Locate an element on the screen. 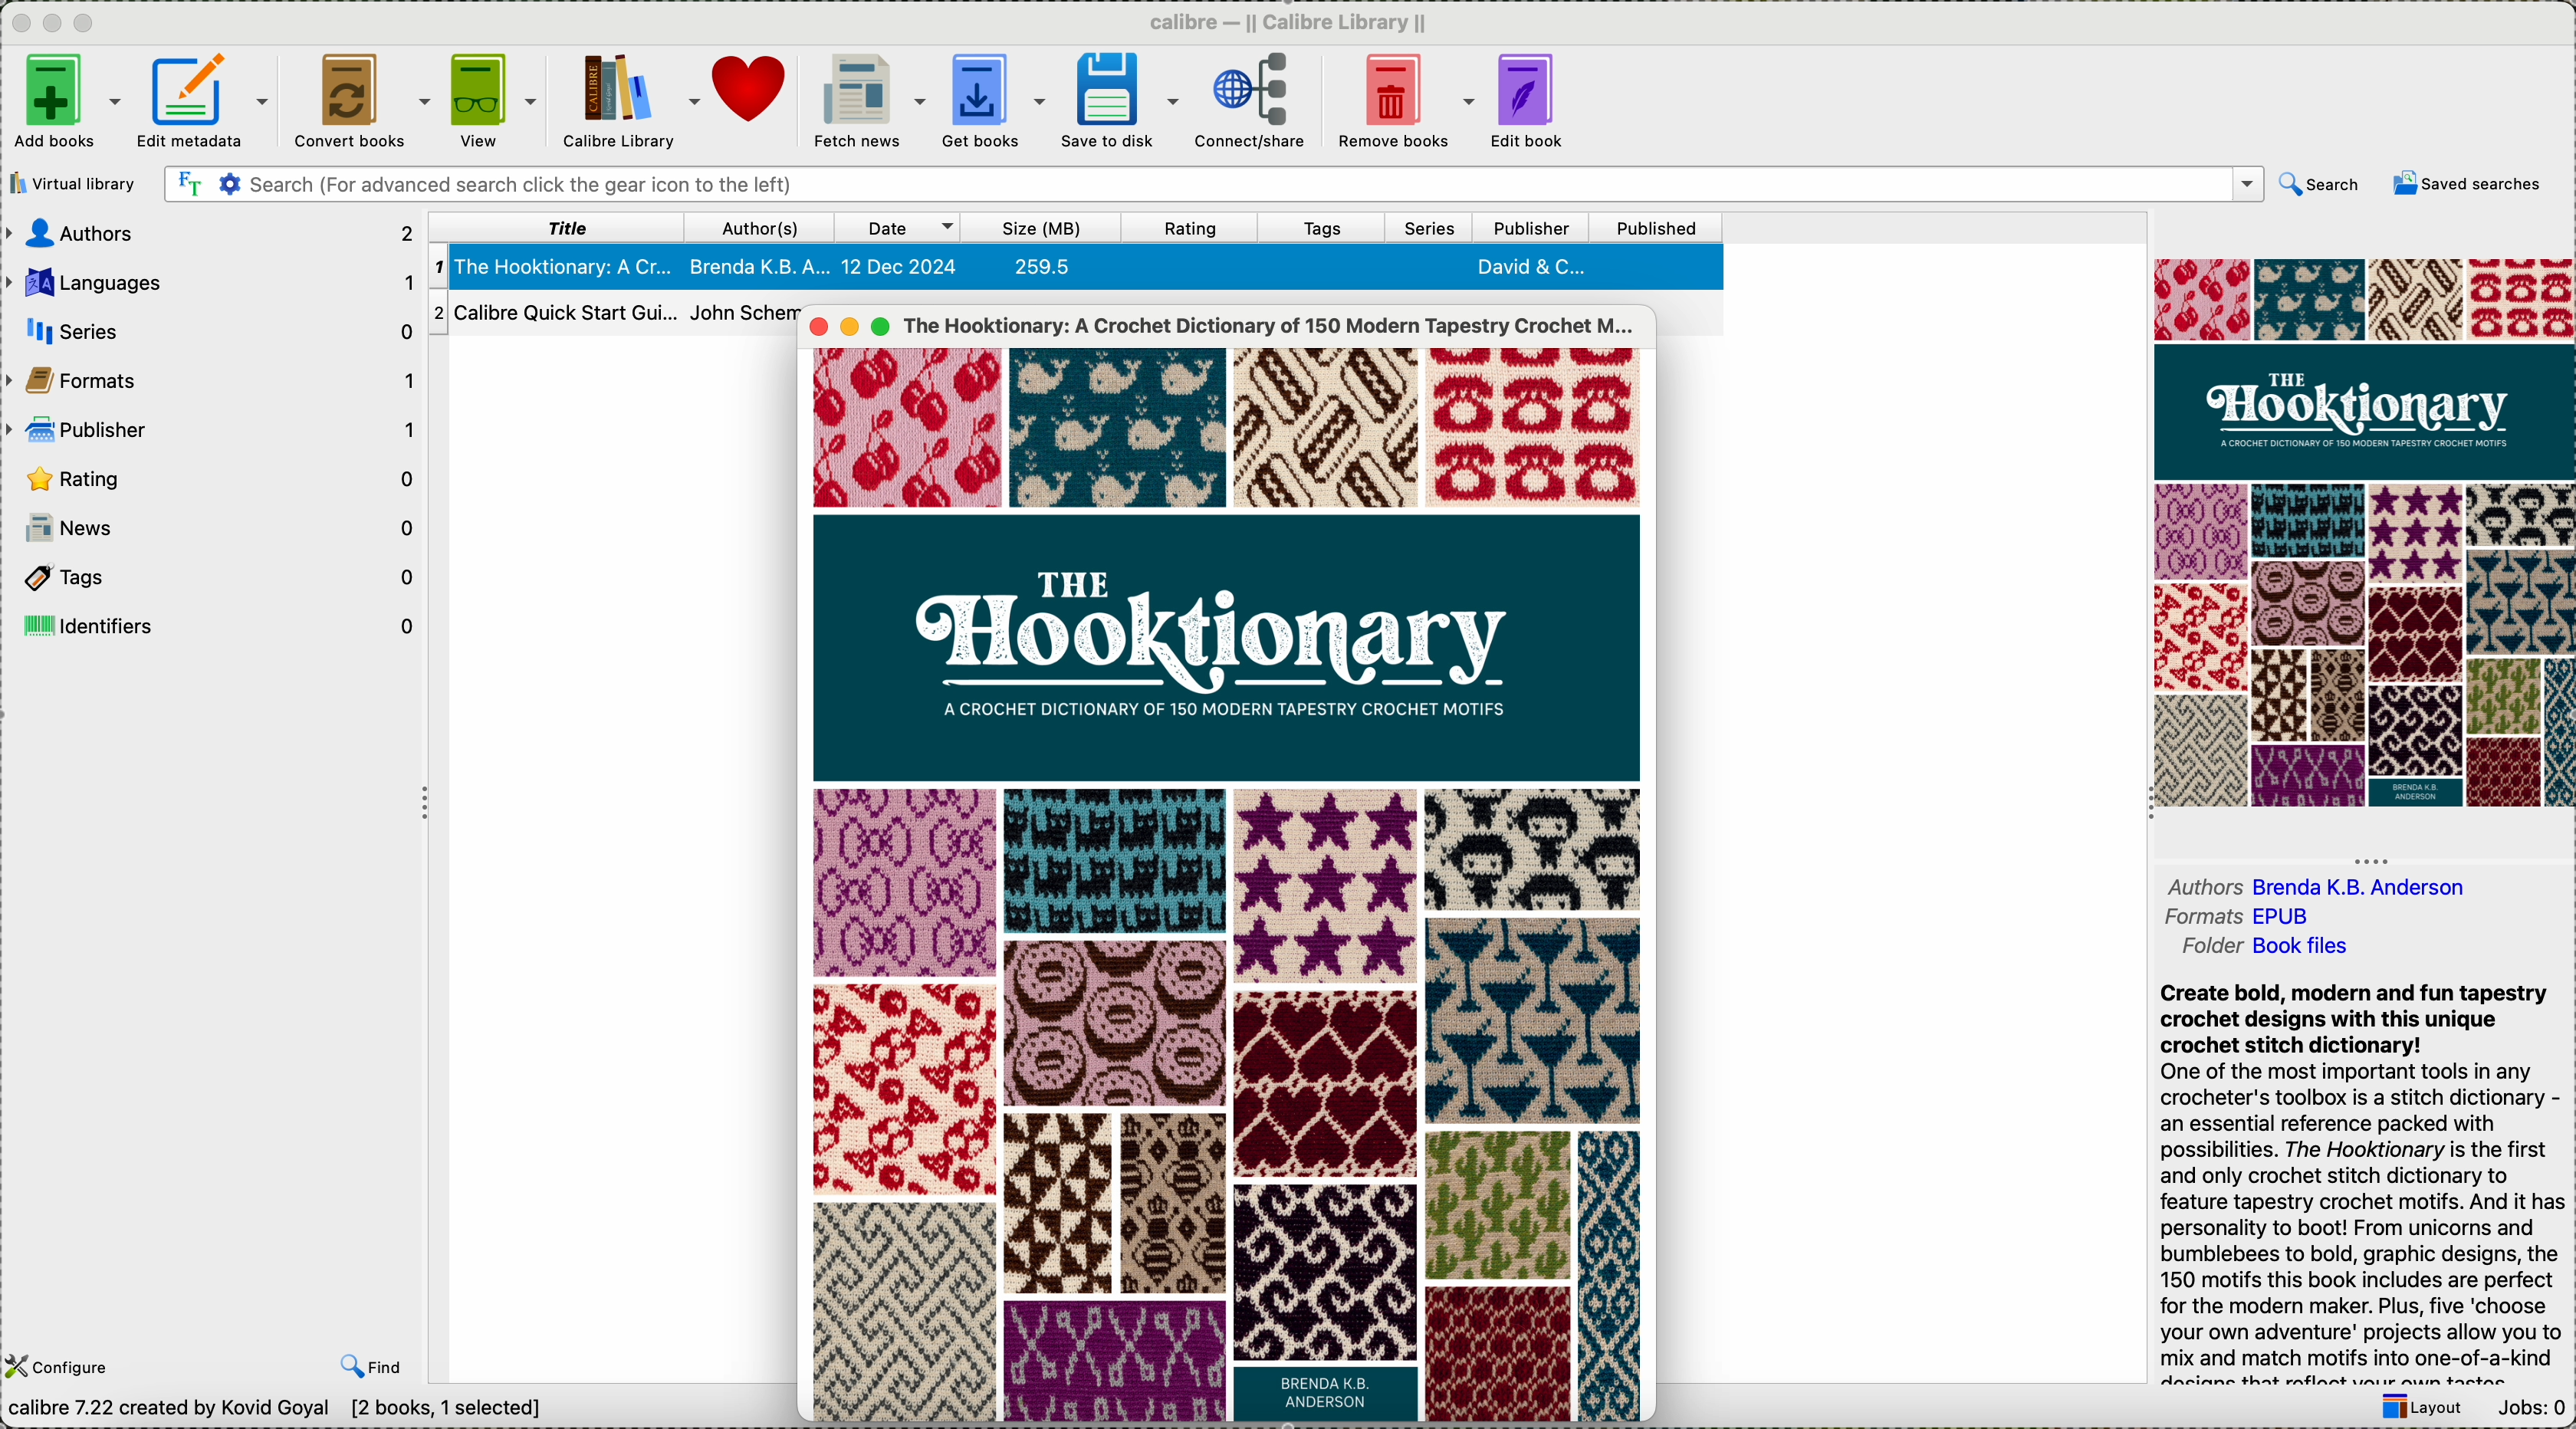 The height and width of the screenshot is (1429, 2576). configure is located at coordinates (84, 1352).